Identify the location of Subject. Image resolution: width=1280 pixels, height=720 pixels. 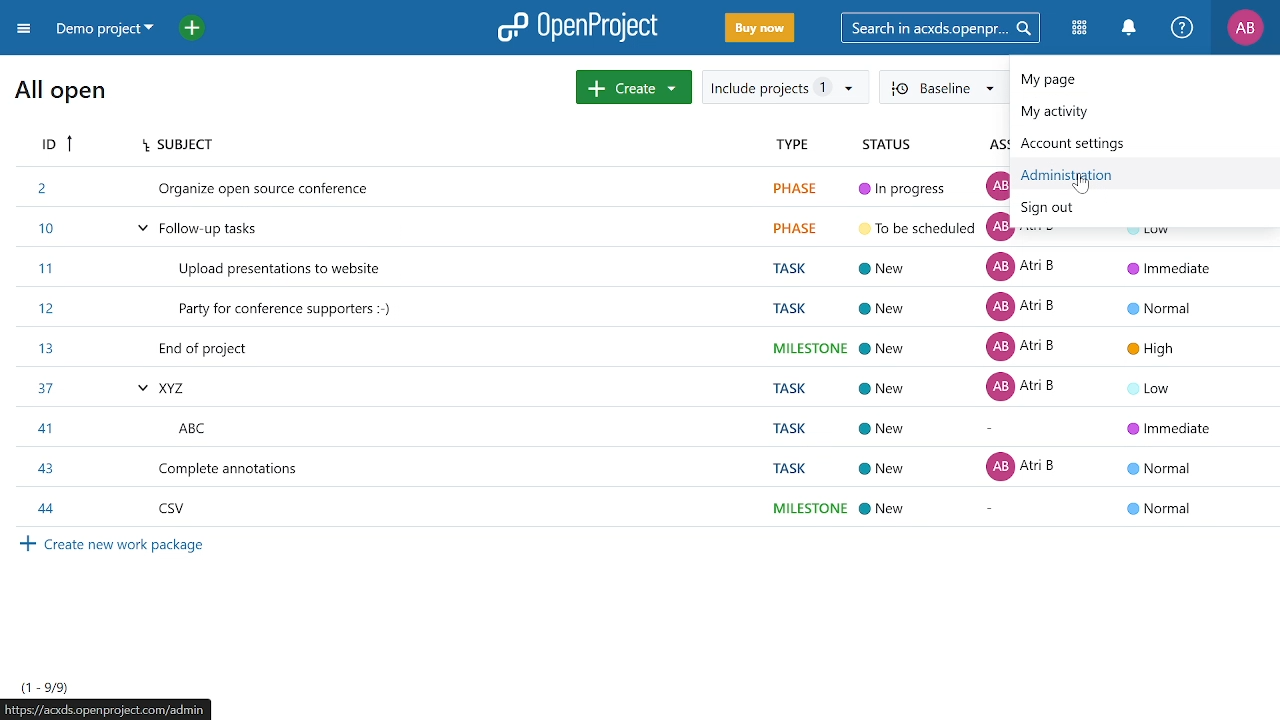
(194, 146).